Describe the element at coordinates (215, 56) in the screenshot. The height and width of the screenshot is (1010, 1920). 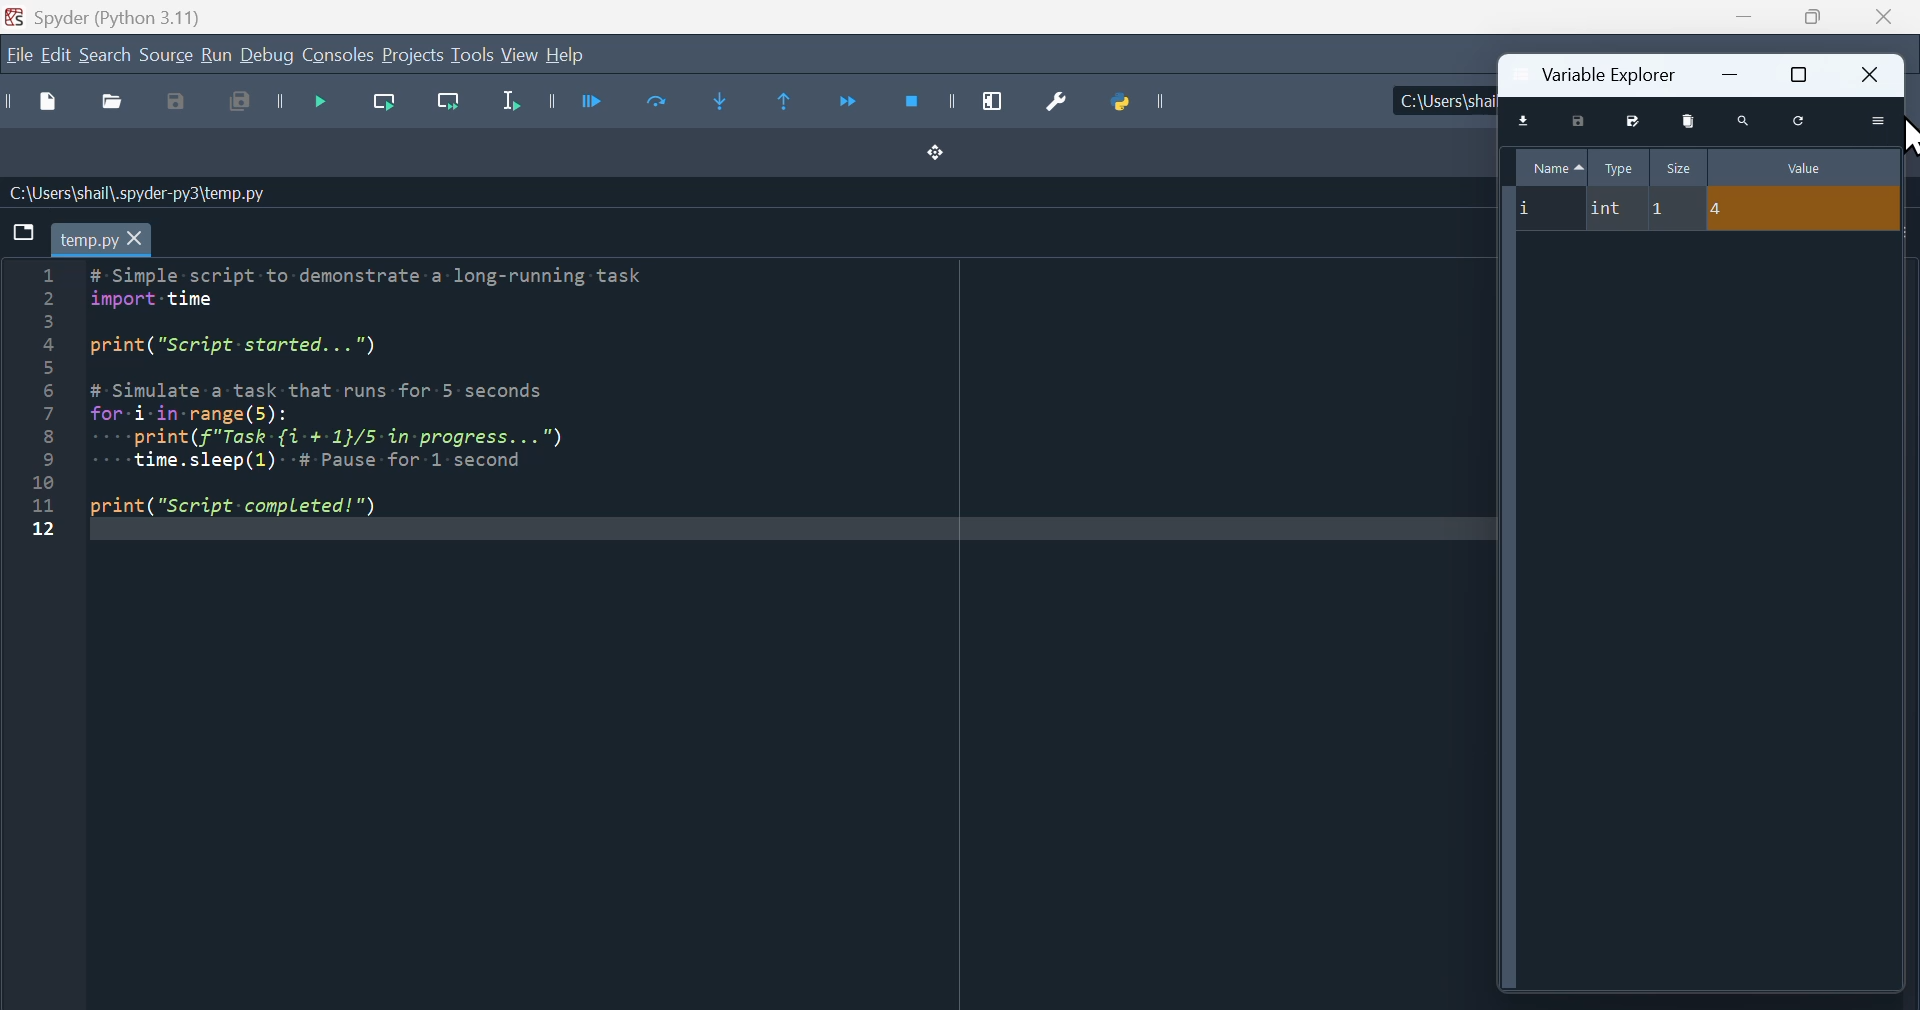
I see `run` at that location.